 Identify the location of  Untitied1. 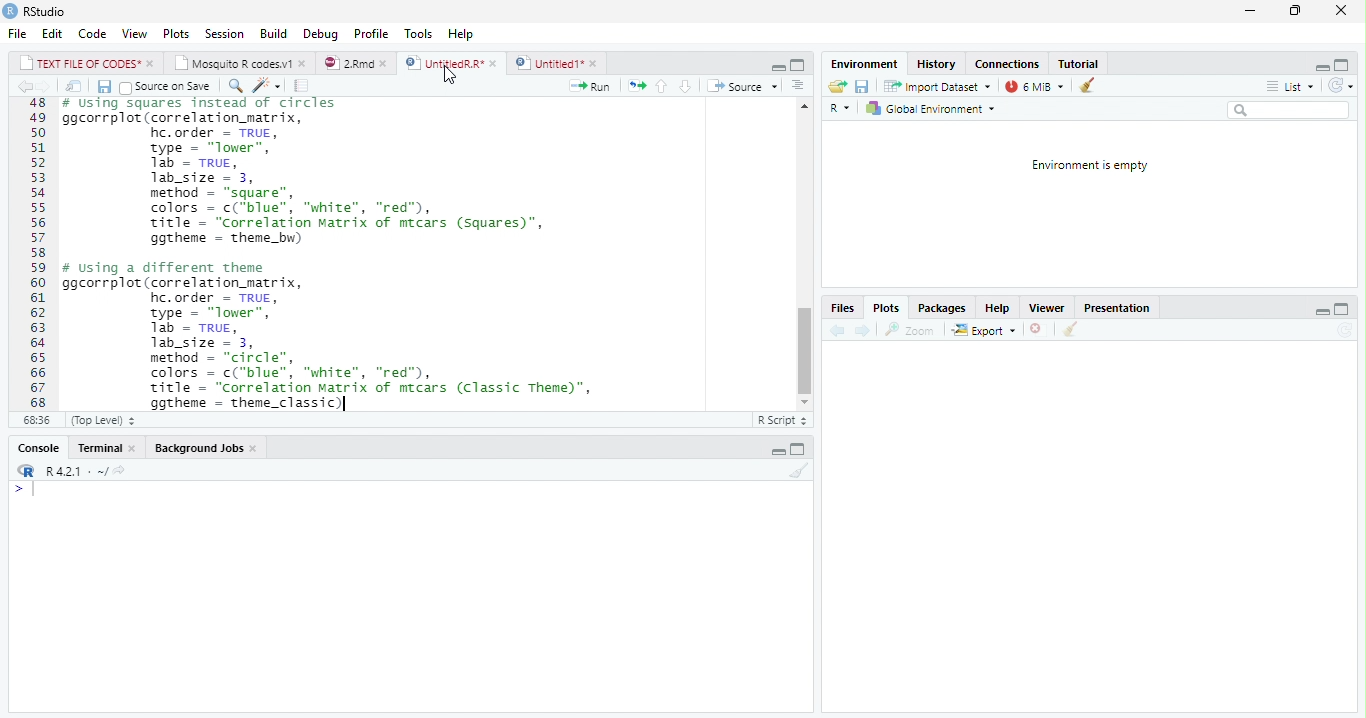
(557, 63).